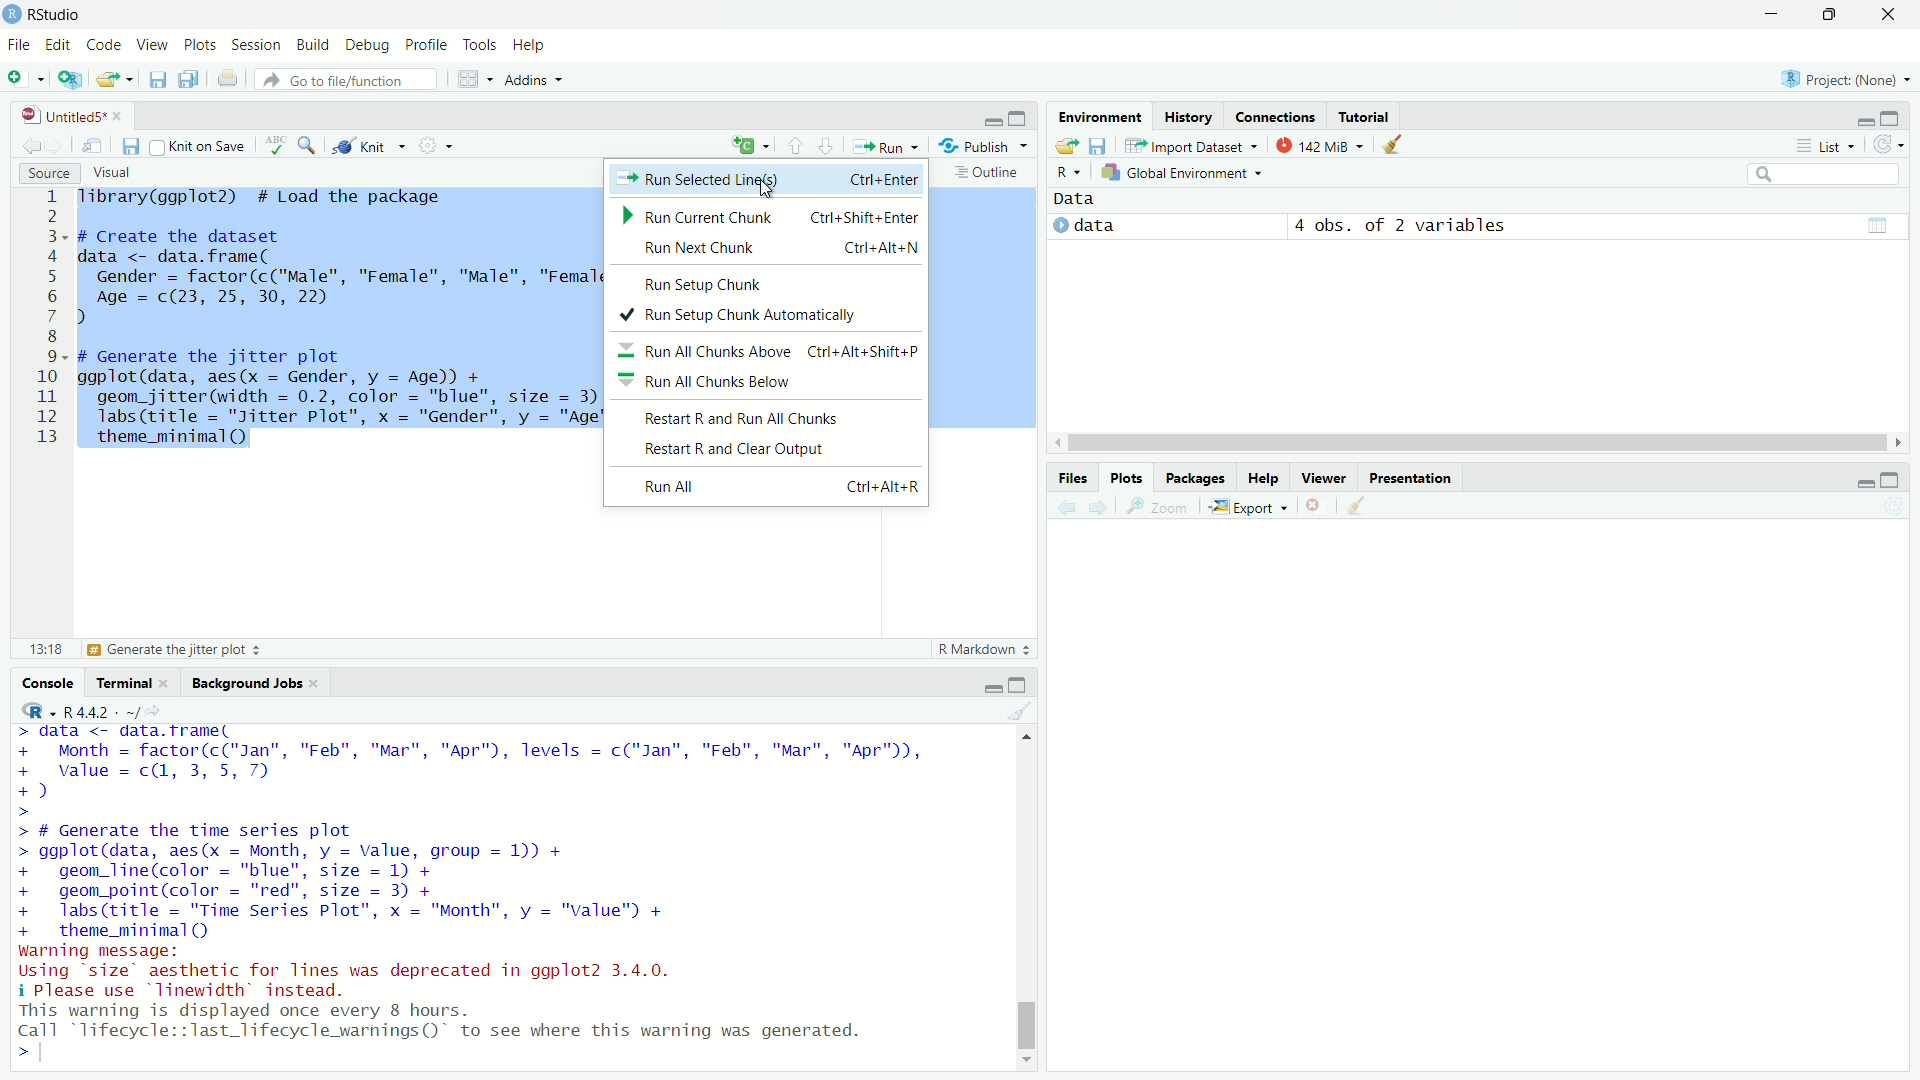  Describe the element at coordinates (23, 143) in the screenshot. I see `go back to the previous source location` at that location.